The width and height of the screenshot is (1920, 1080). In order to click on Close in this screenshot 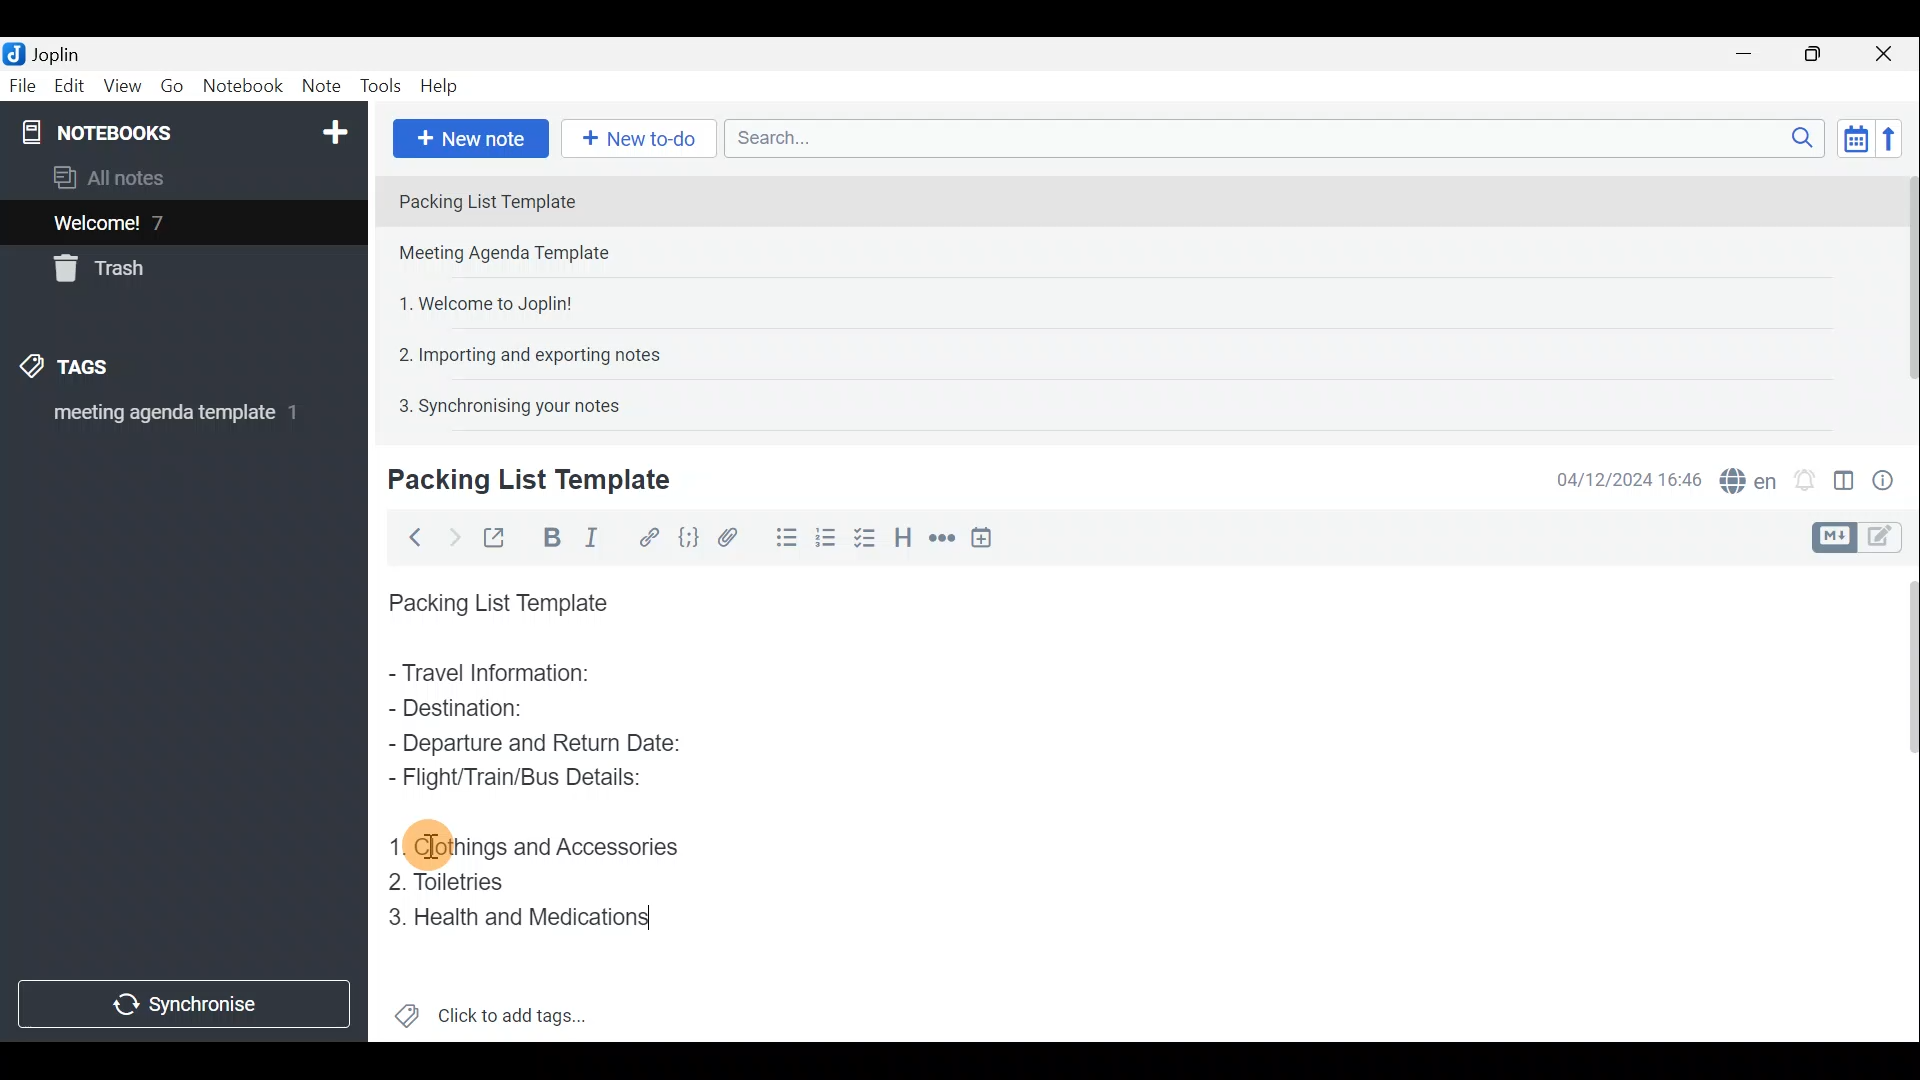, I will do `click(1890, 53)`.